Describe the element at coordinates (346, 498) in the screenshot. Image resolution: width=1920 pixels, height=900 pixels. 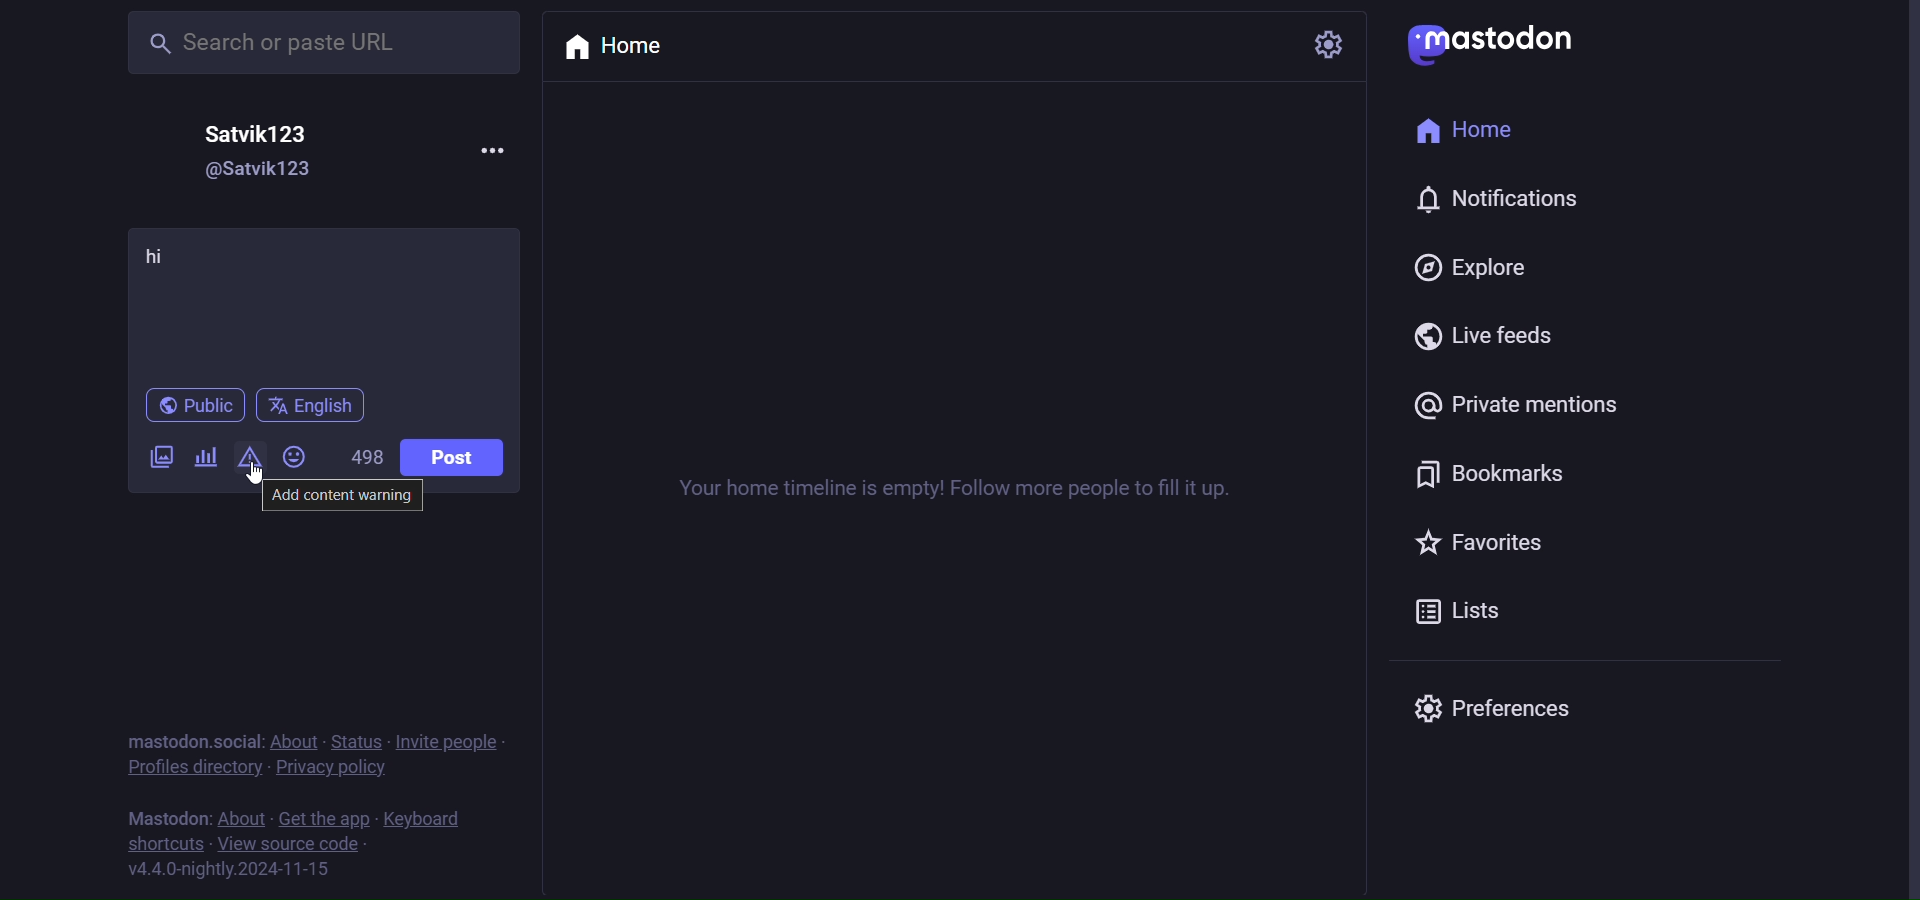
I see `add content warning` at that location.